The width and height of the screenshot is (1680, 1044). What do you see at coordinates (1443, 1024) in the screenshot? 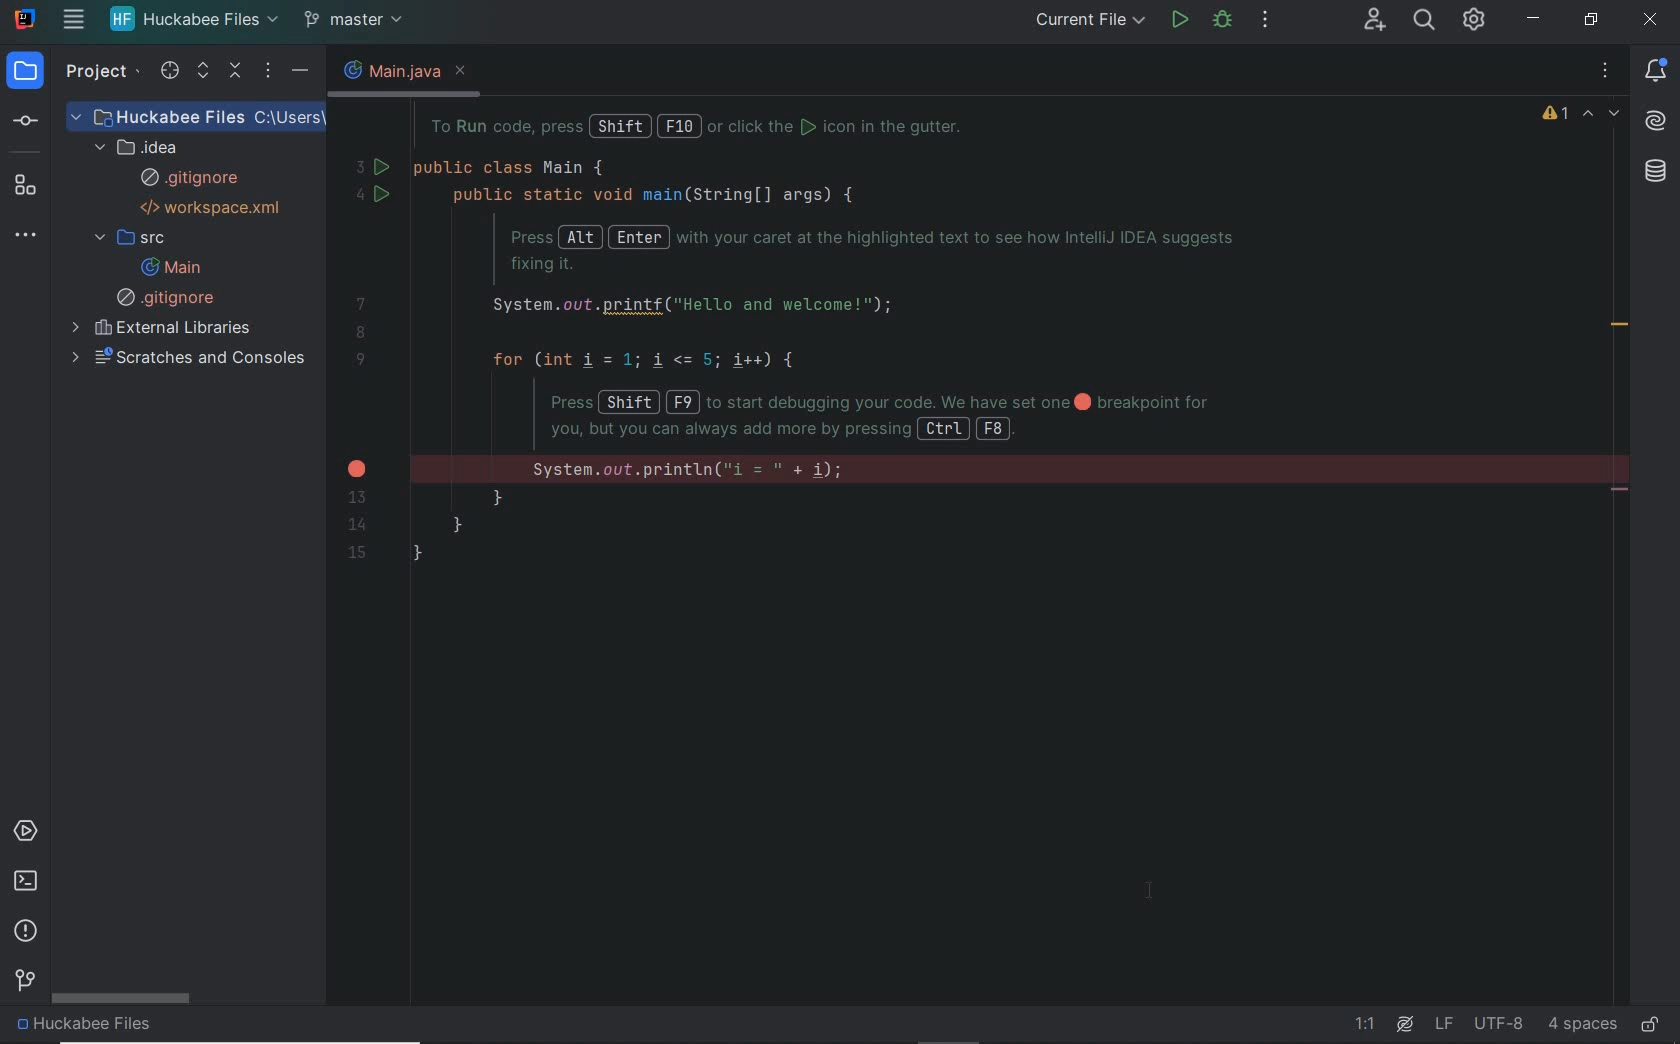
I see `line separator` at bounding box center [1443, 1024].